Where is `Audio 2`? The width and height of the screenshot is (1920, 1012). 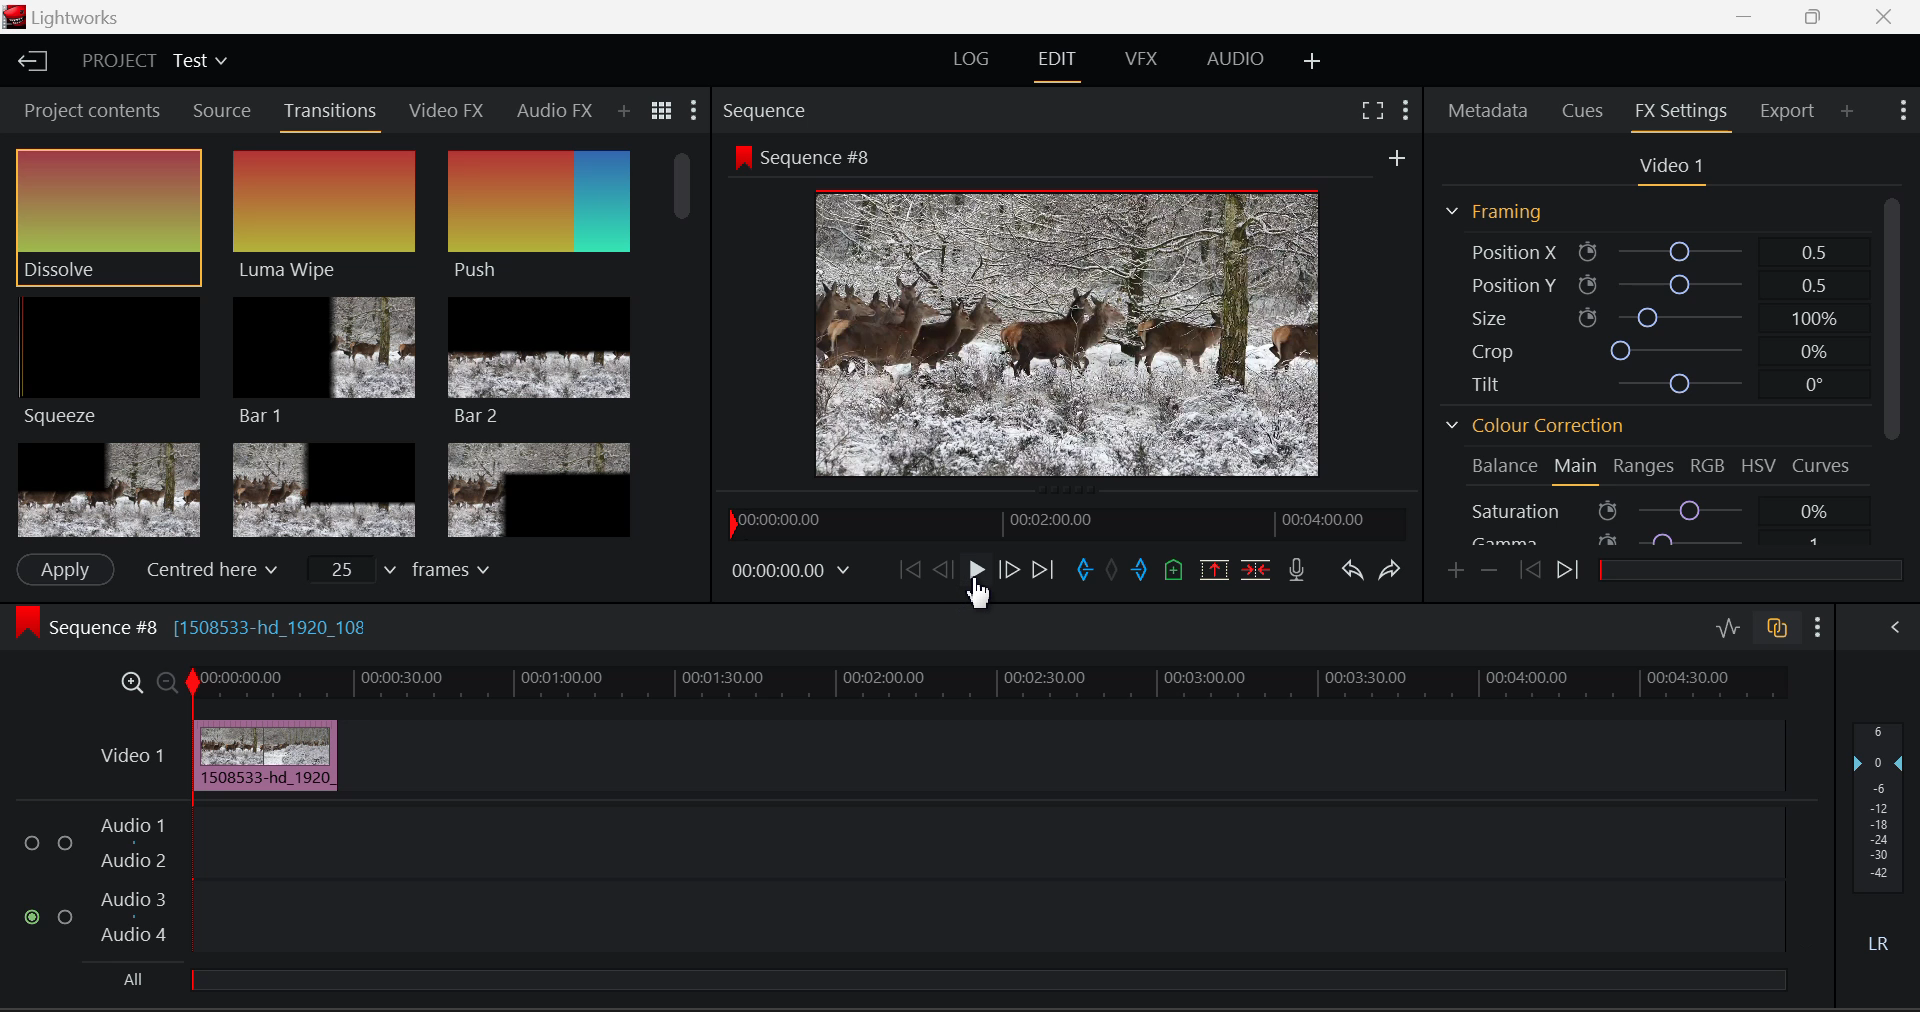 Audio 2 is located at coordinates (134, 862).